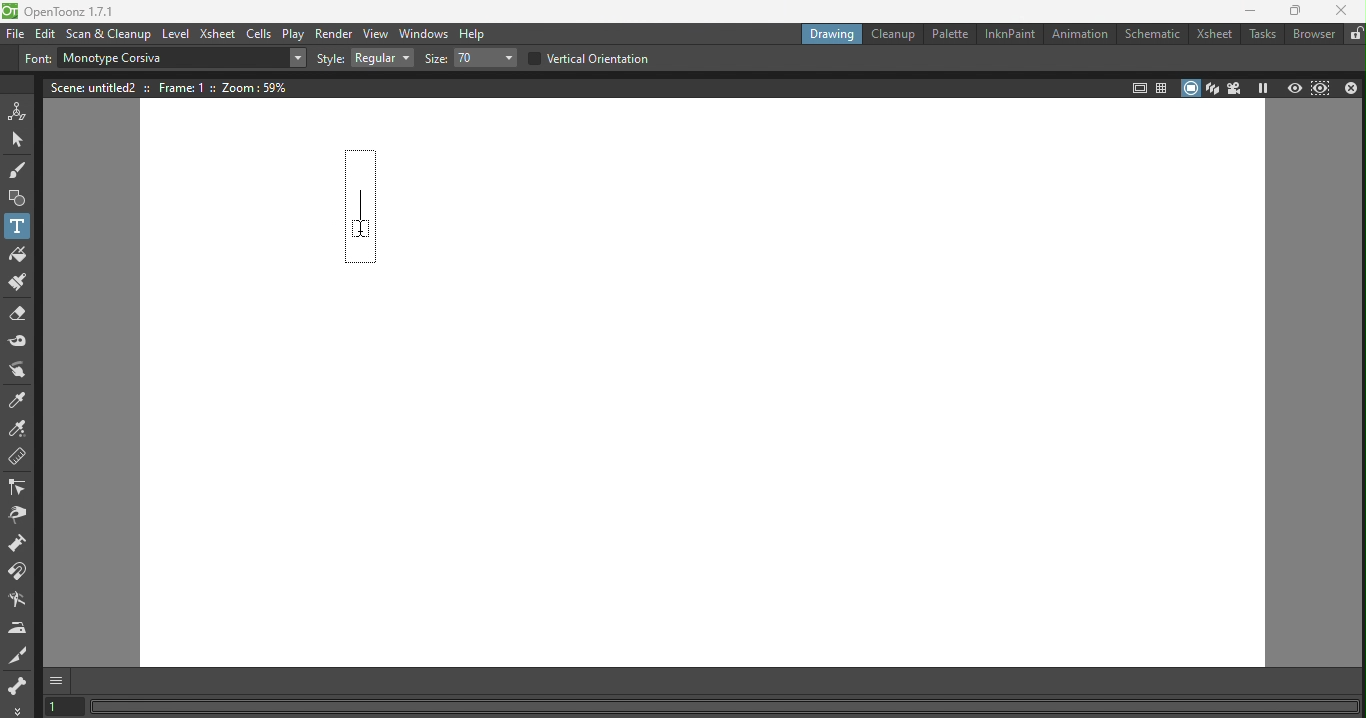 The image size is (1366, 718). What do you see at coordinates (177, 35) in the screenshot?
I see `Level` at bounding box center [177, 35].